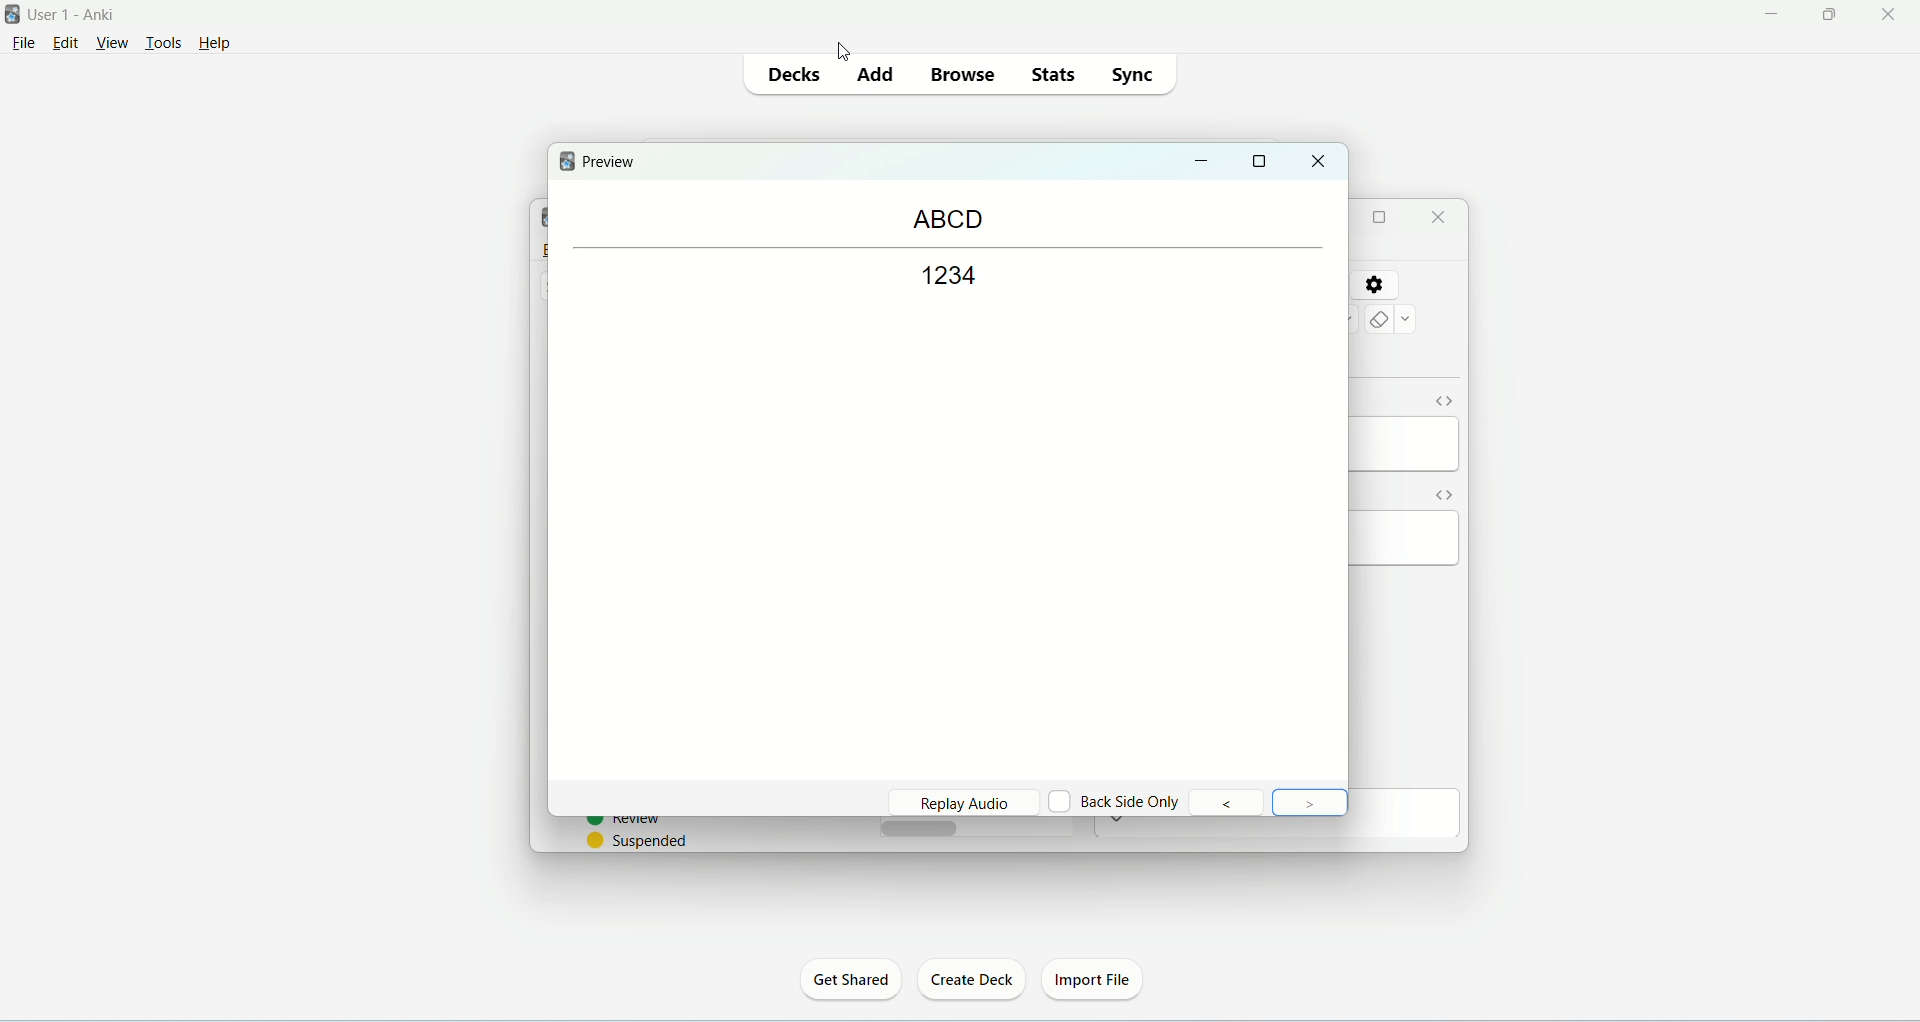 This screenshot has height=1022, width=1920. I want to click on create deck, so click(971, 979).